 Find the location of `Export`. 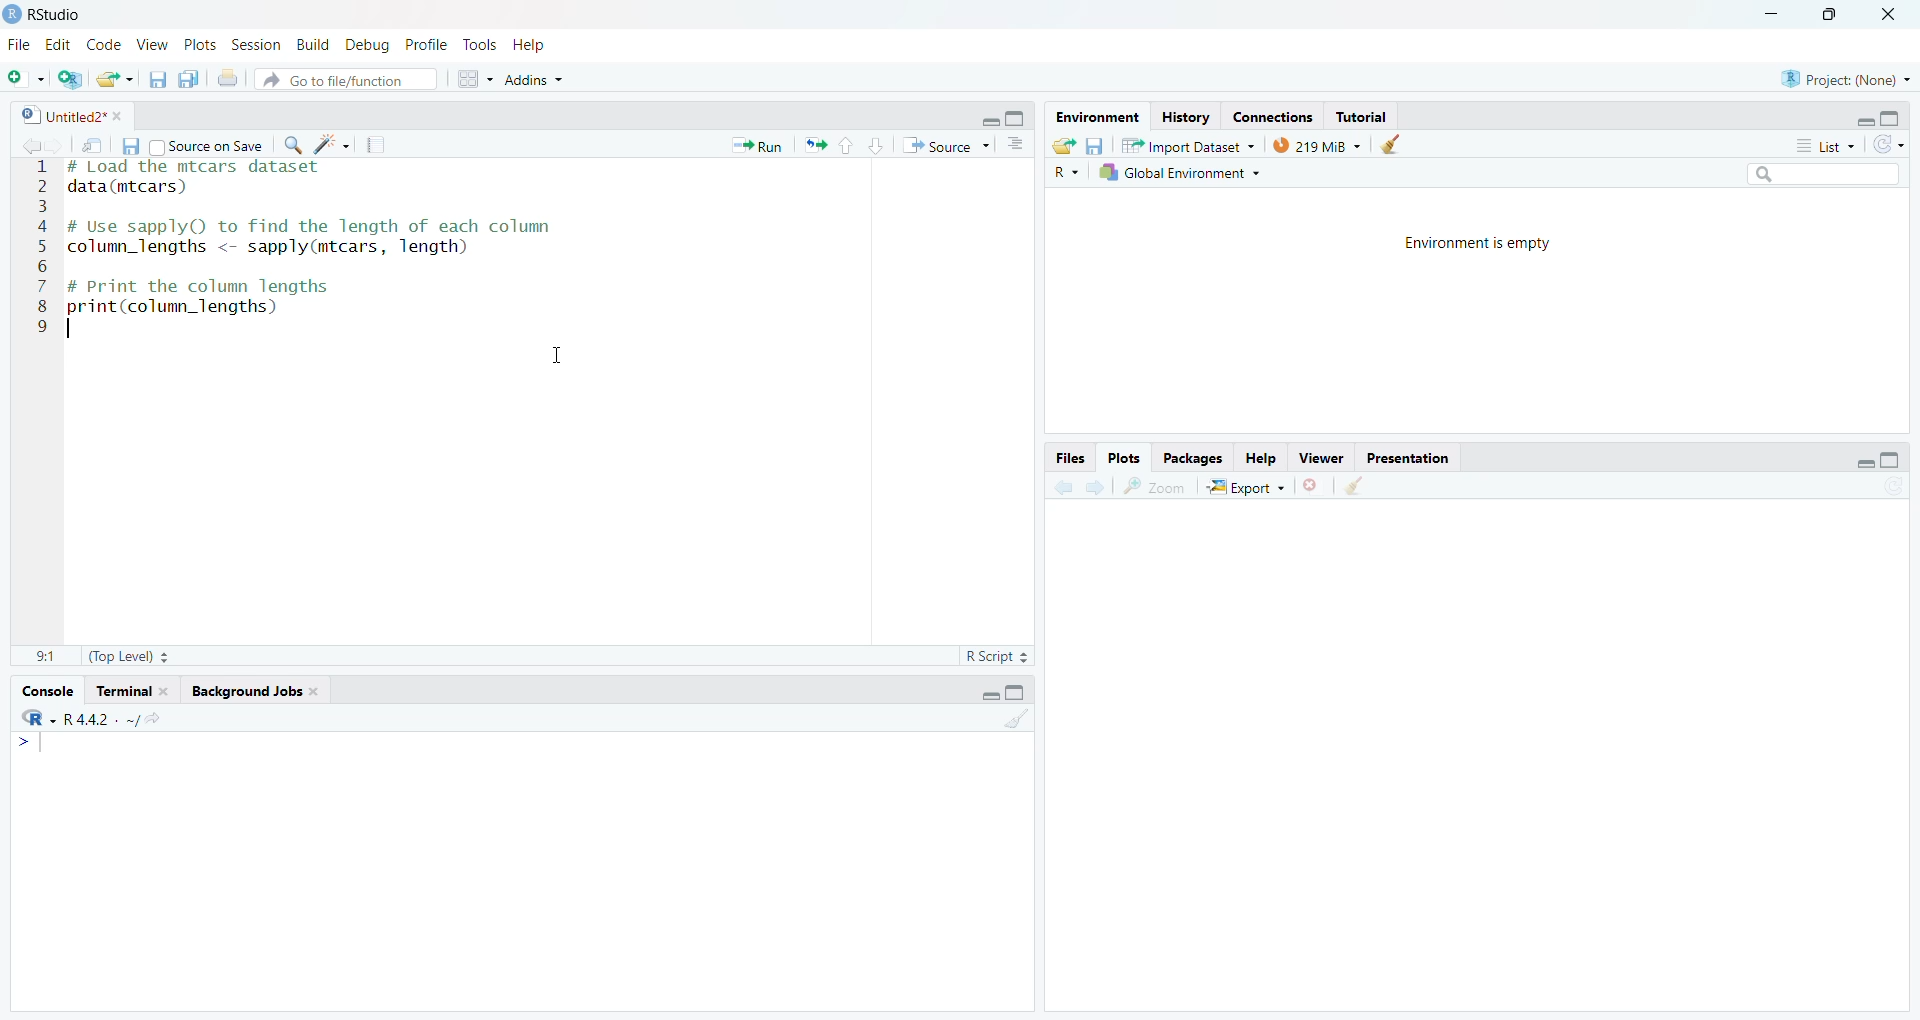

Export is located at coordinates (1245, 486).